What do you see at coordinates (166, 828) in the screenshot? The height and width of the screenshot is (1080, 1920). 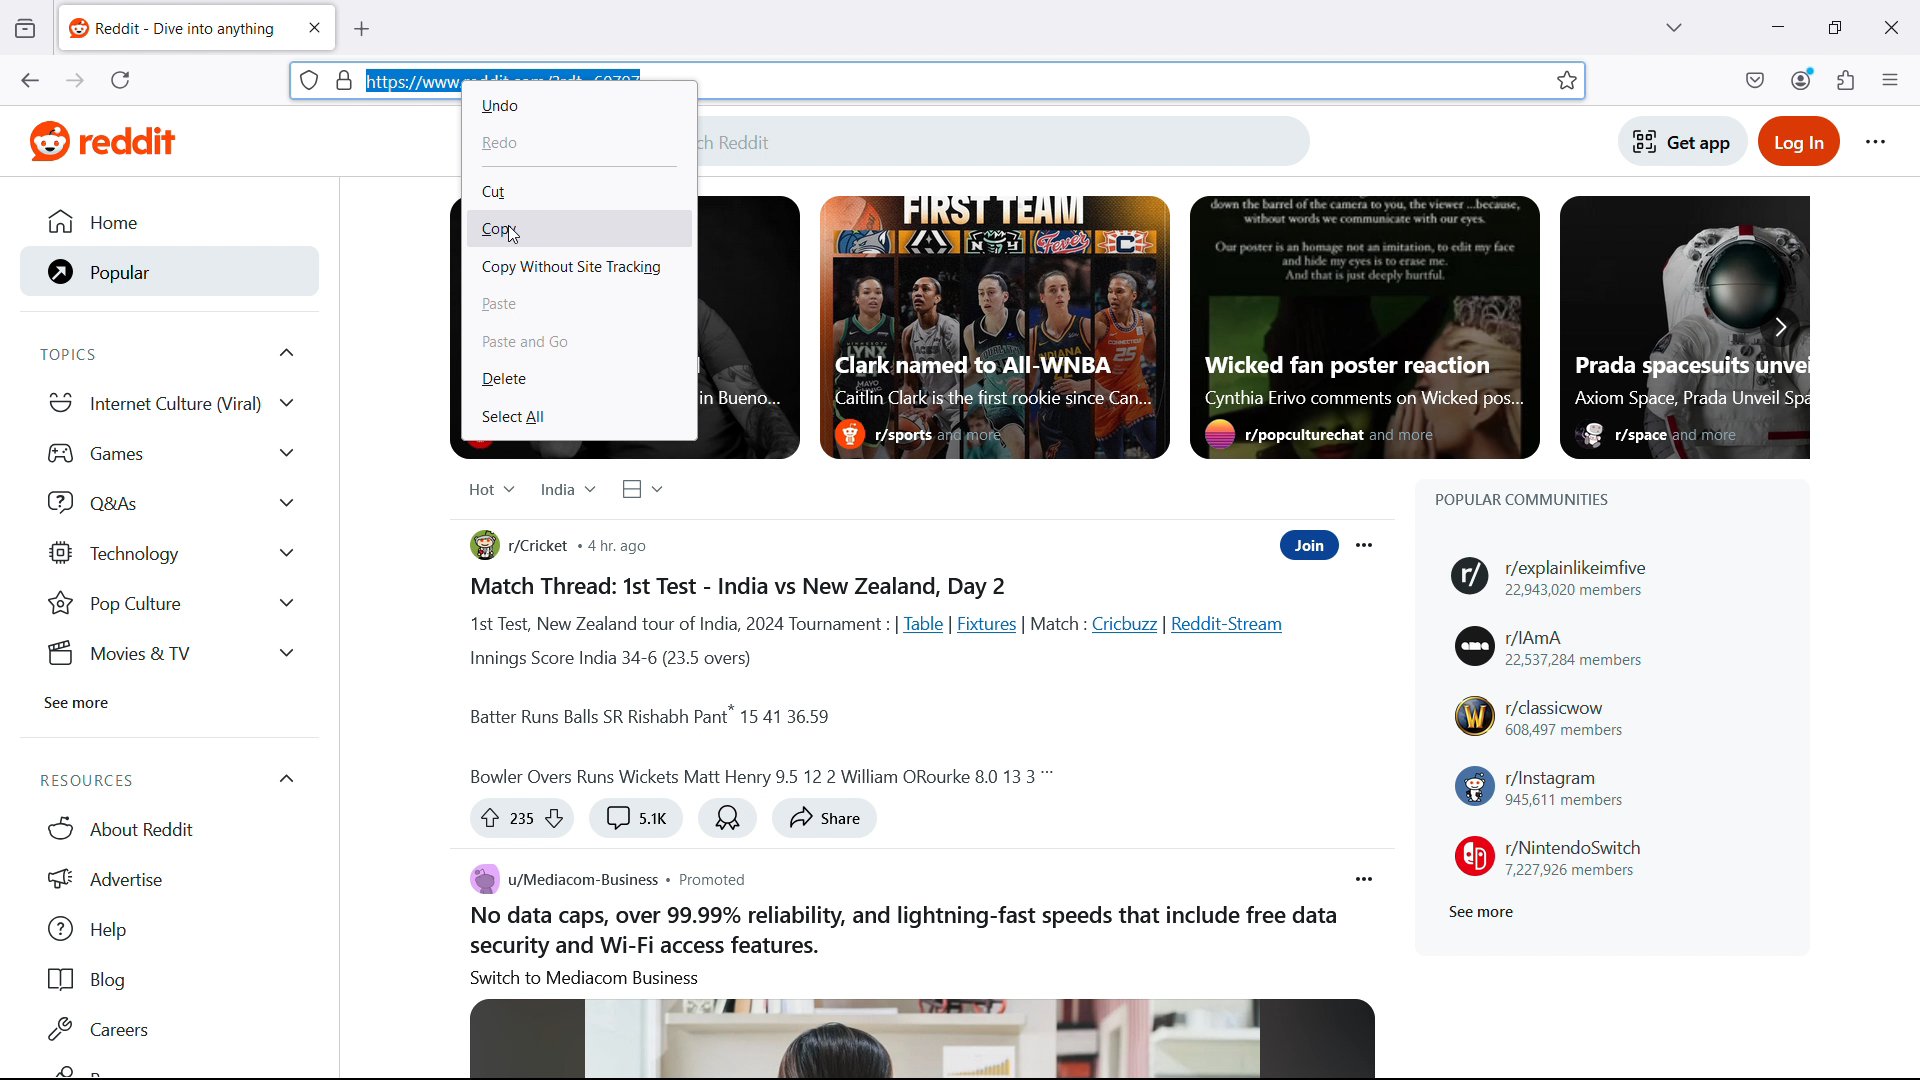 I see `About Reddit` at bounding box center [166, 828].